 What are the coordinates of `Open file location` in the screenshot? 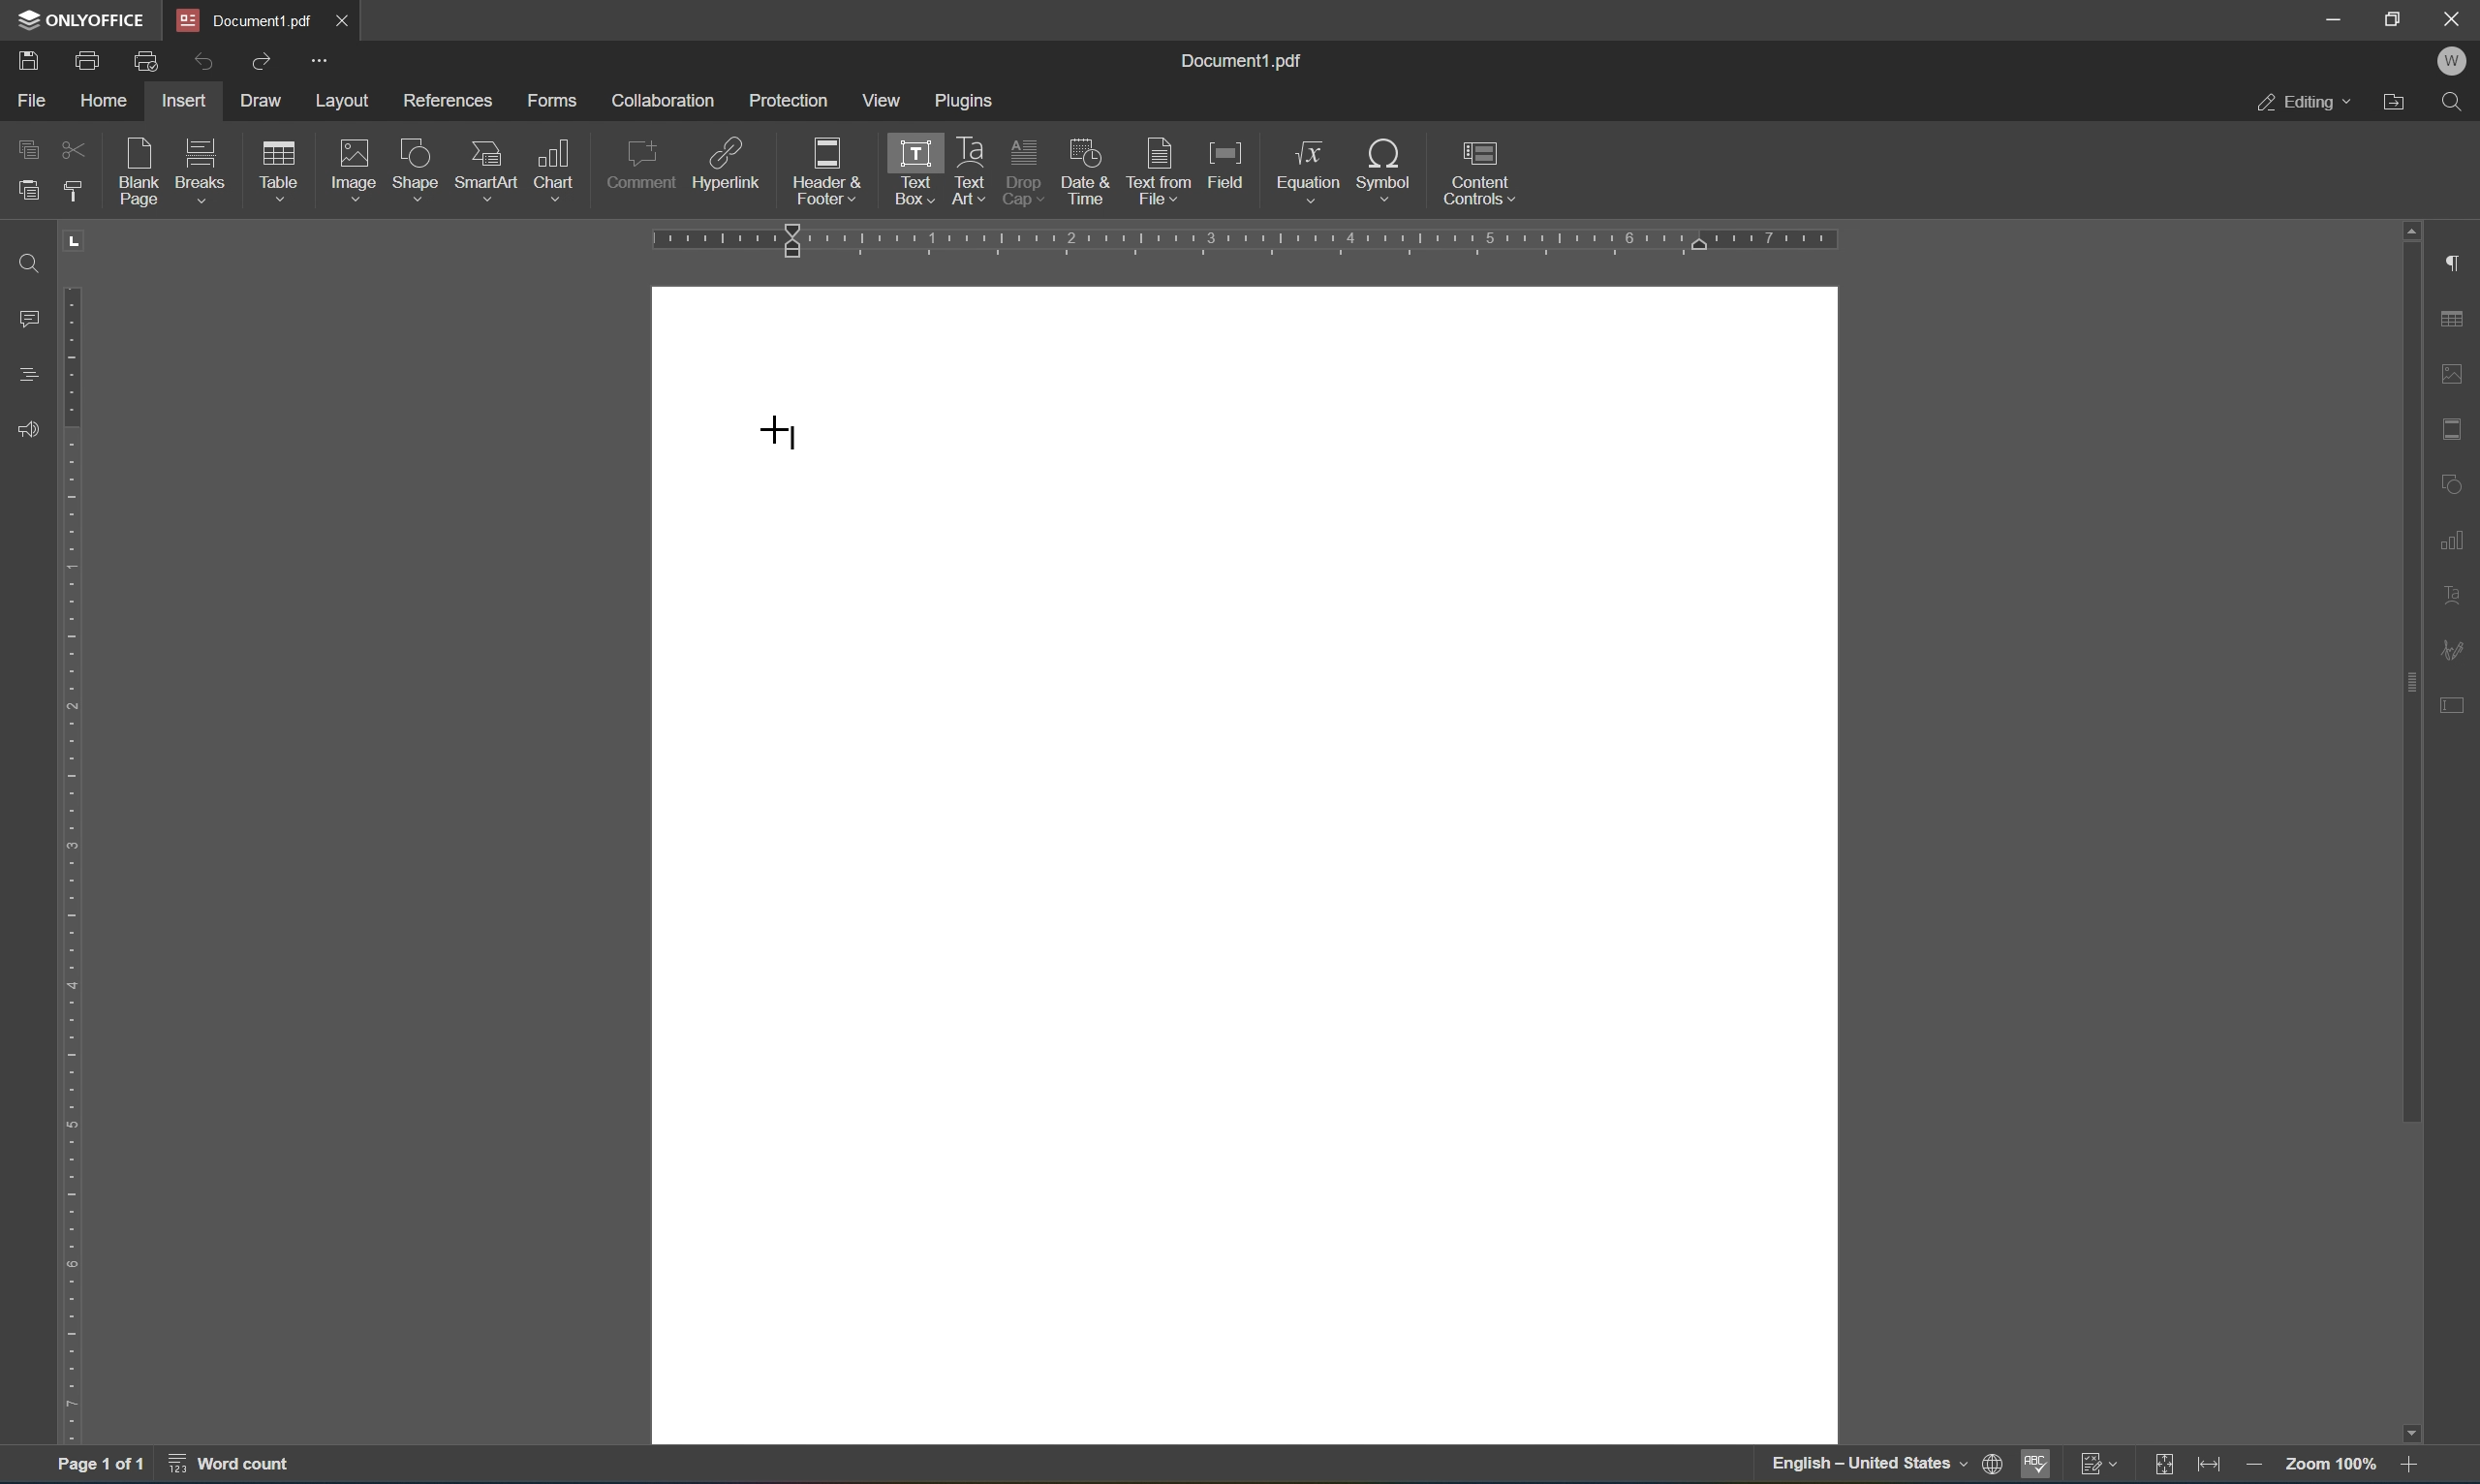 It's located at (2396, 102).